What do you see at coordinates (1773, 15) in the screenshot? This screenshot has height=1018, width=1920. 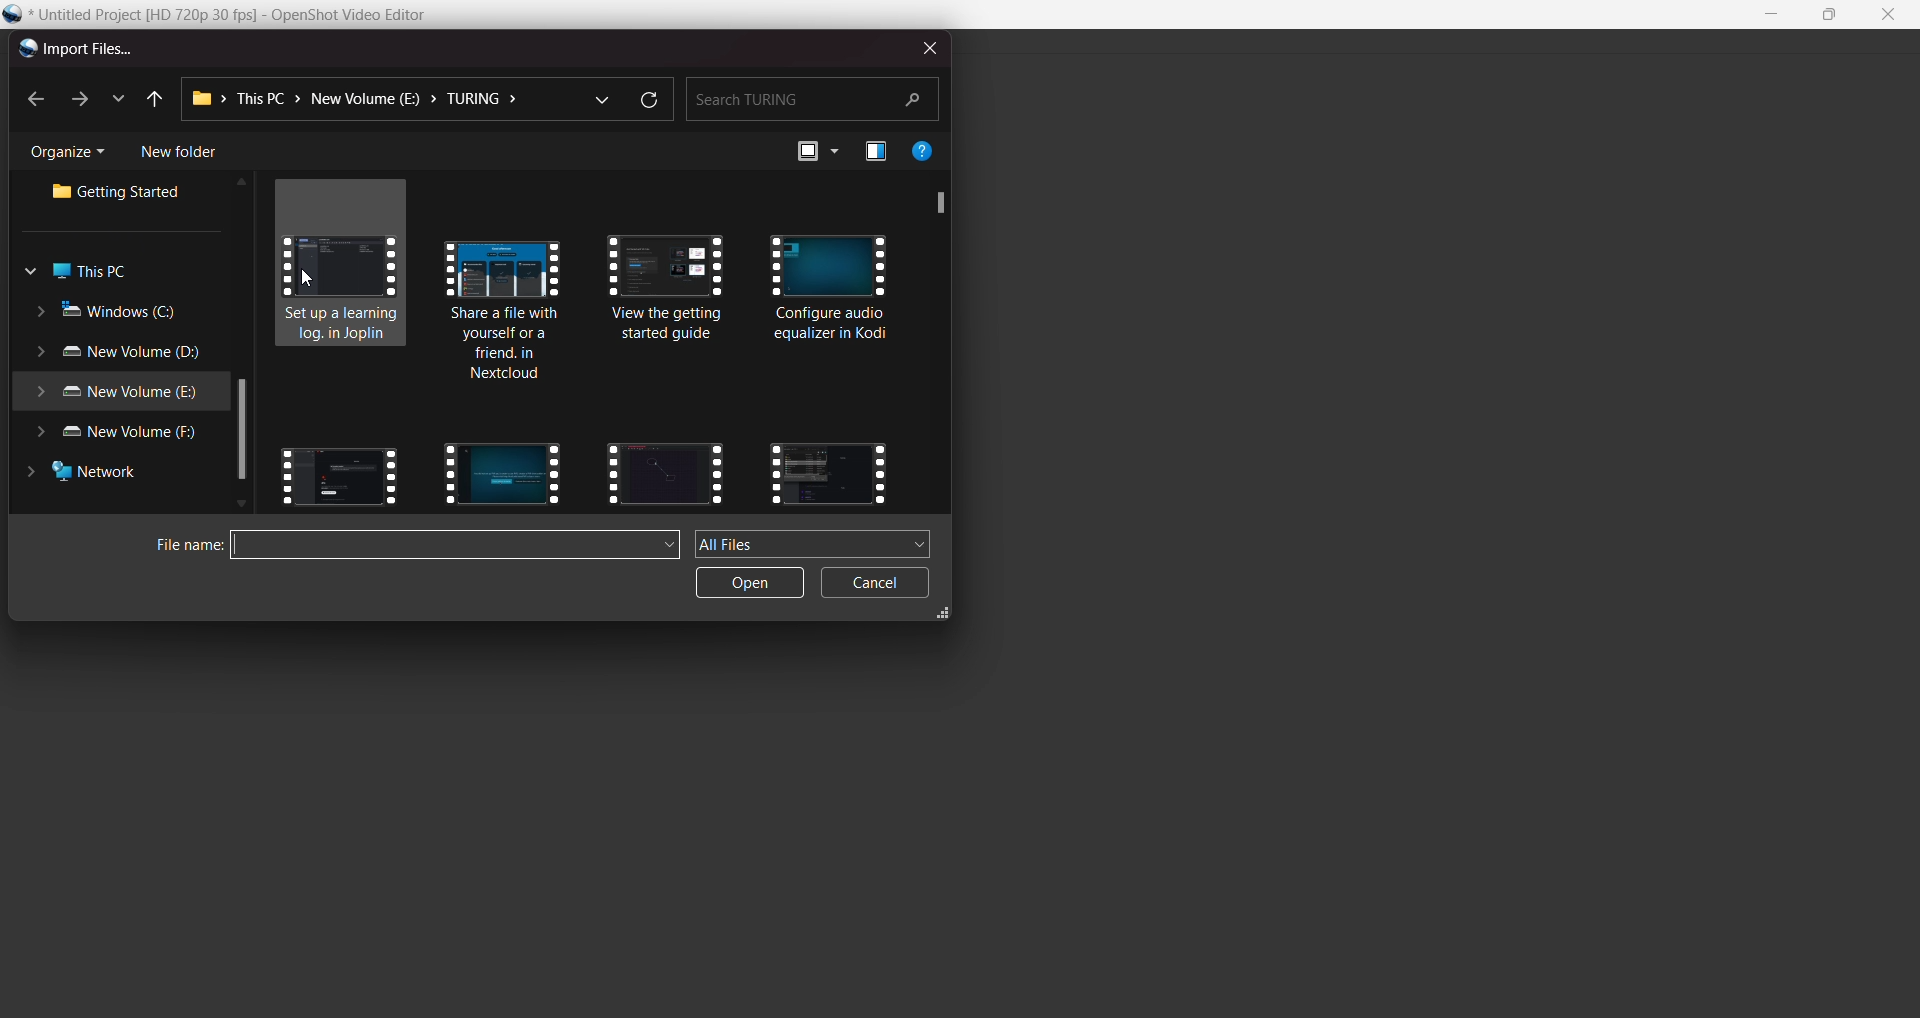 I see `minimise` at bounding box center [1773, 15].